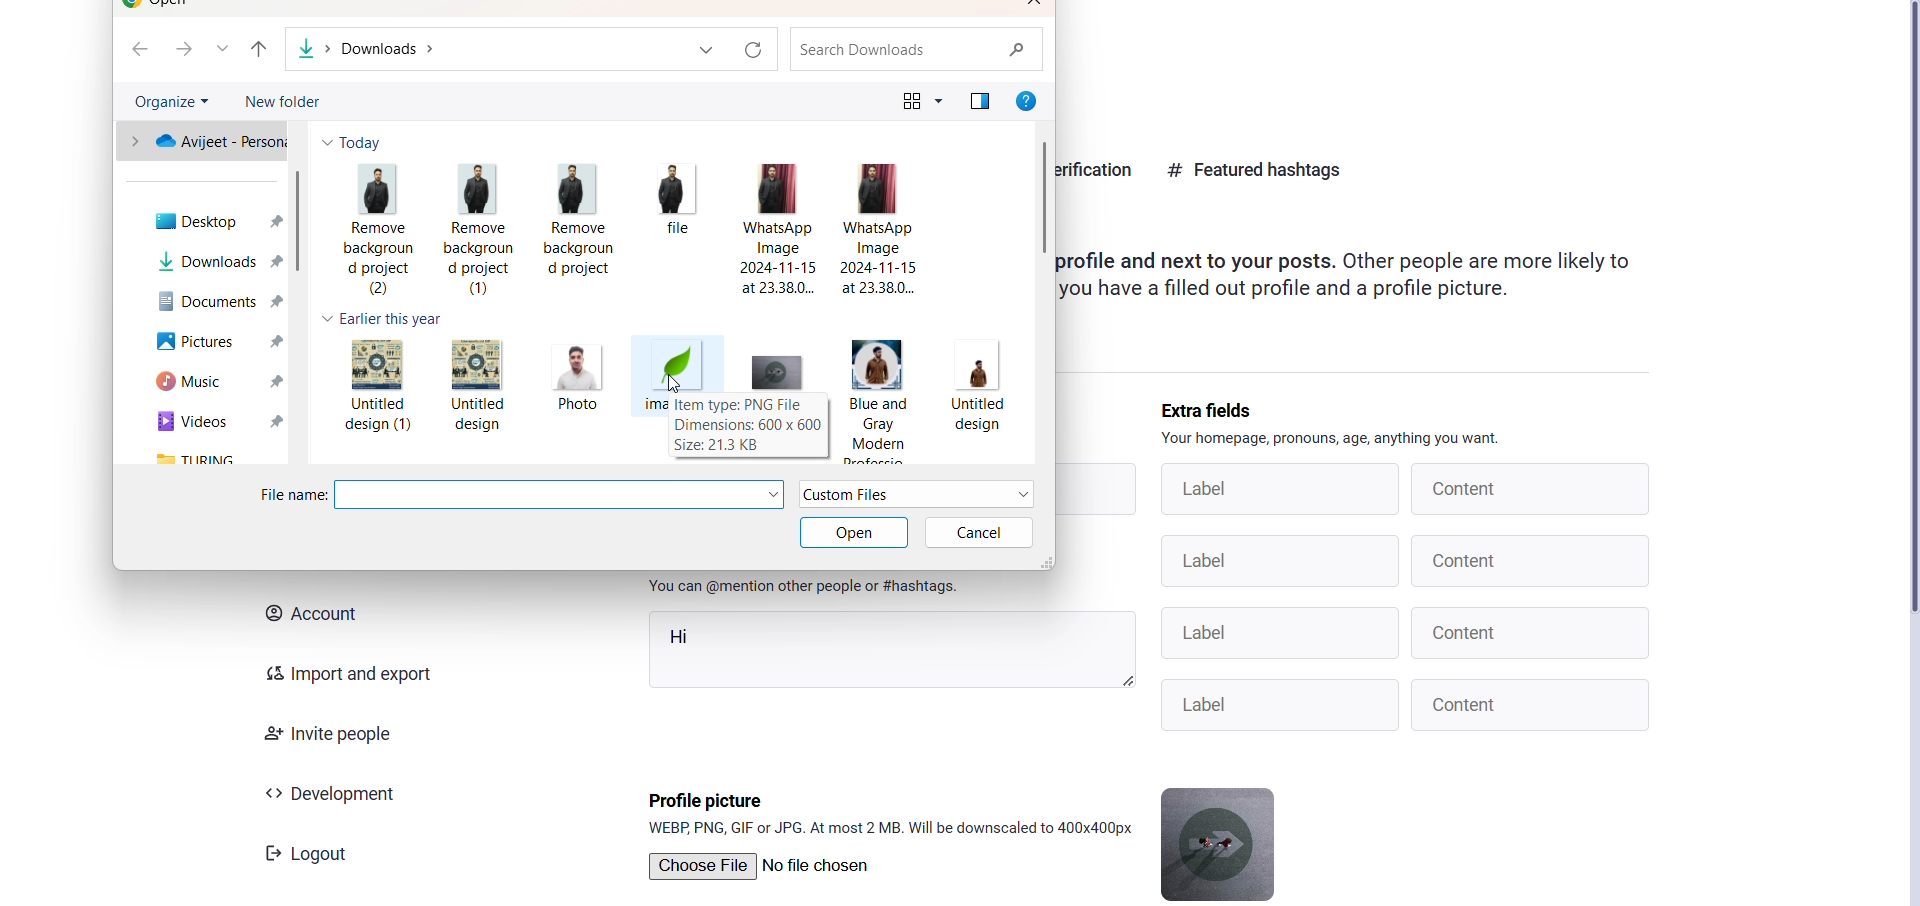 This screenshot has width=1920, height=906. I want to click on documents, so click(212, 302).